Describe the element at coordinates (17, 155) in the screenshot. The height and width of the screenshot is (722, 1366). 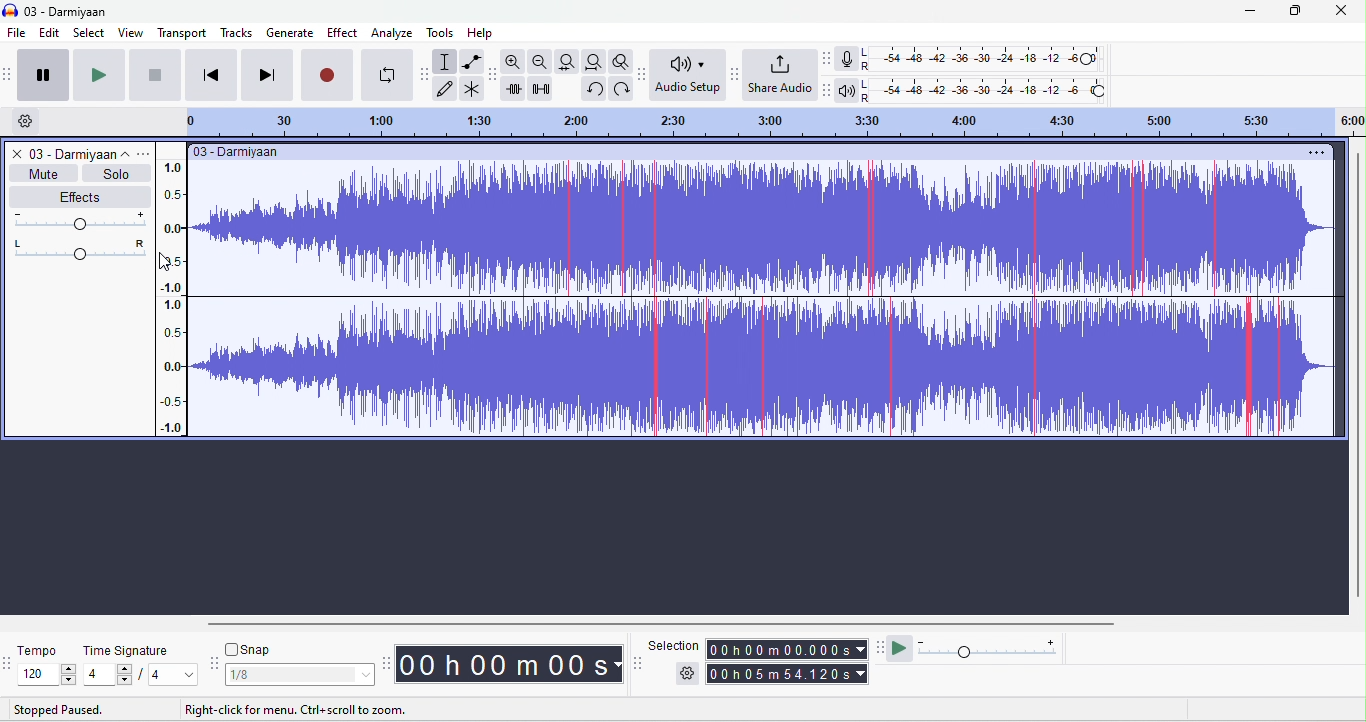
I see `close` at that location.